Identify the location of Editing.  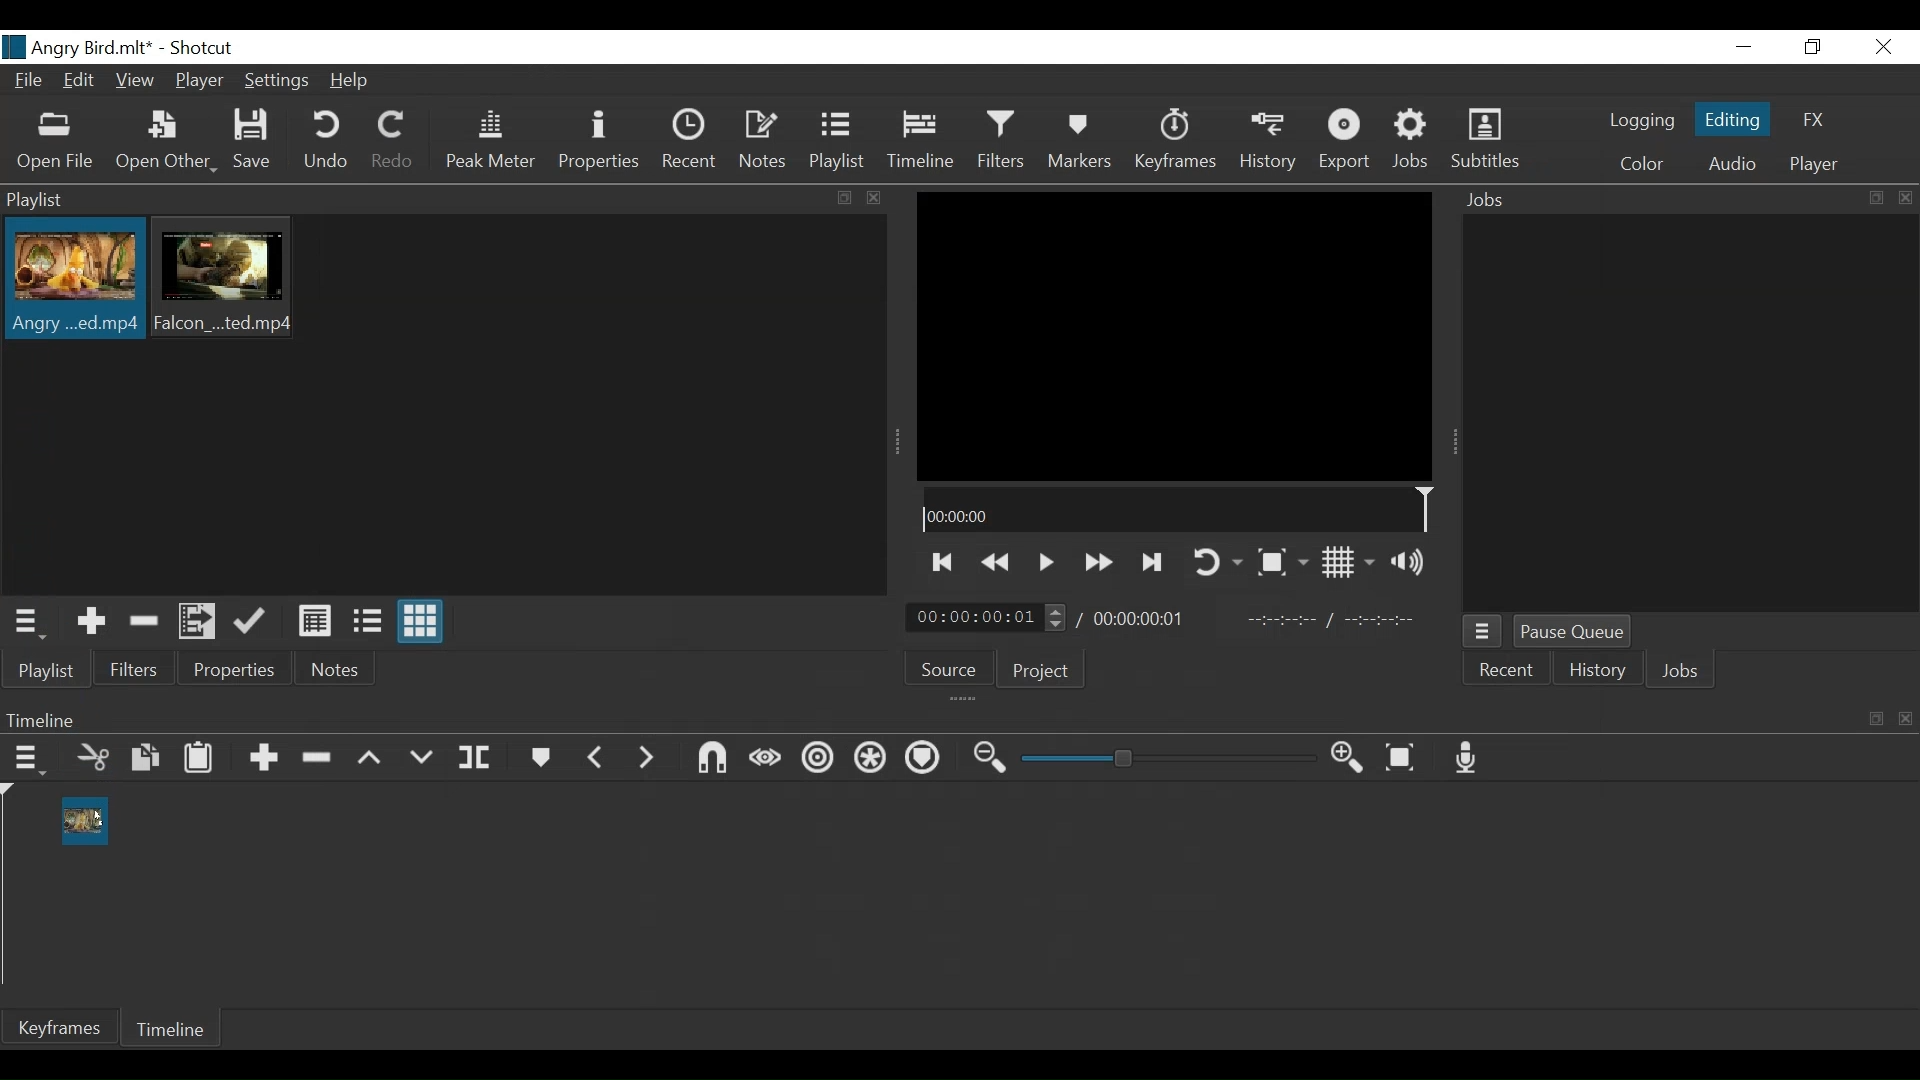
(1737, 118).